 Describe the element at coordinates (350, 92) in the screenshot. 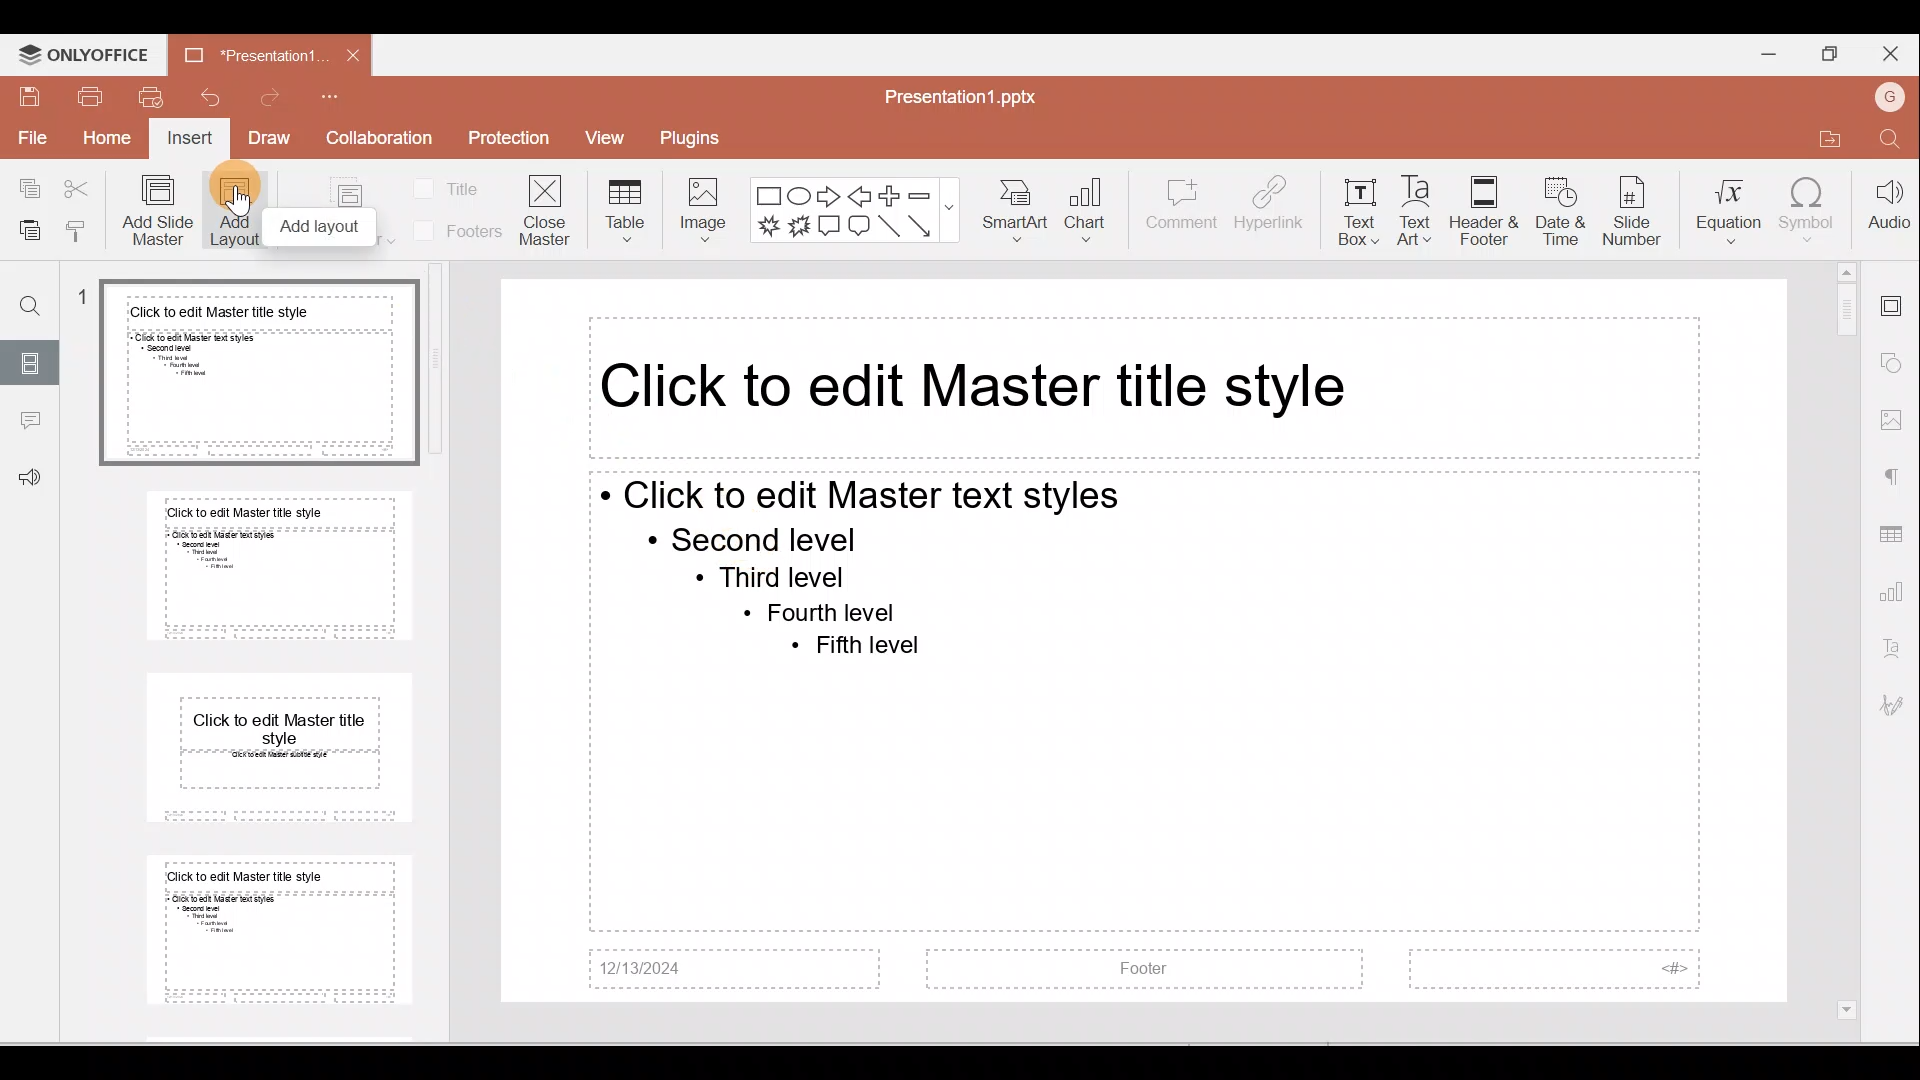

I see `Customise quick access toolbar` at that location.